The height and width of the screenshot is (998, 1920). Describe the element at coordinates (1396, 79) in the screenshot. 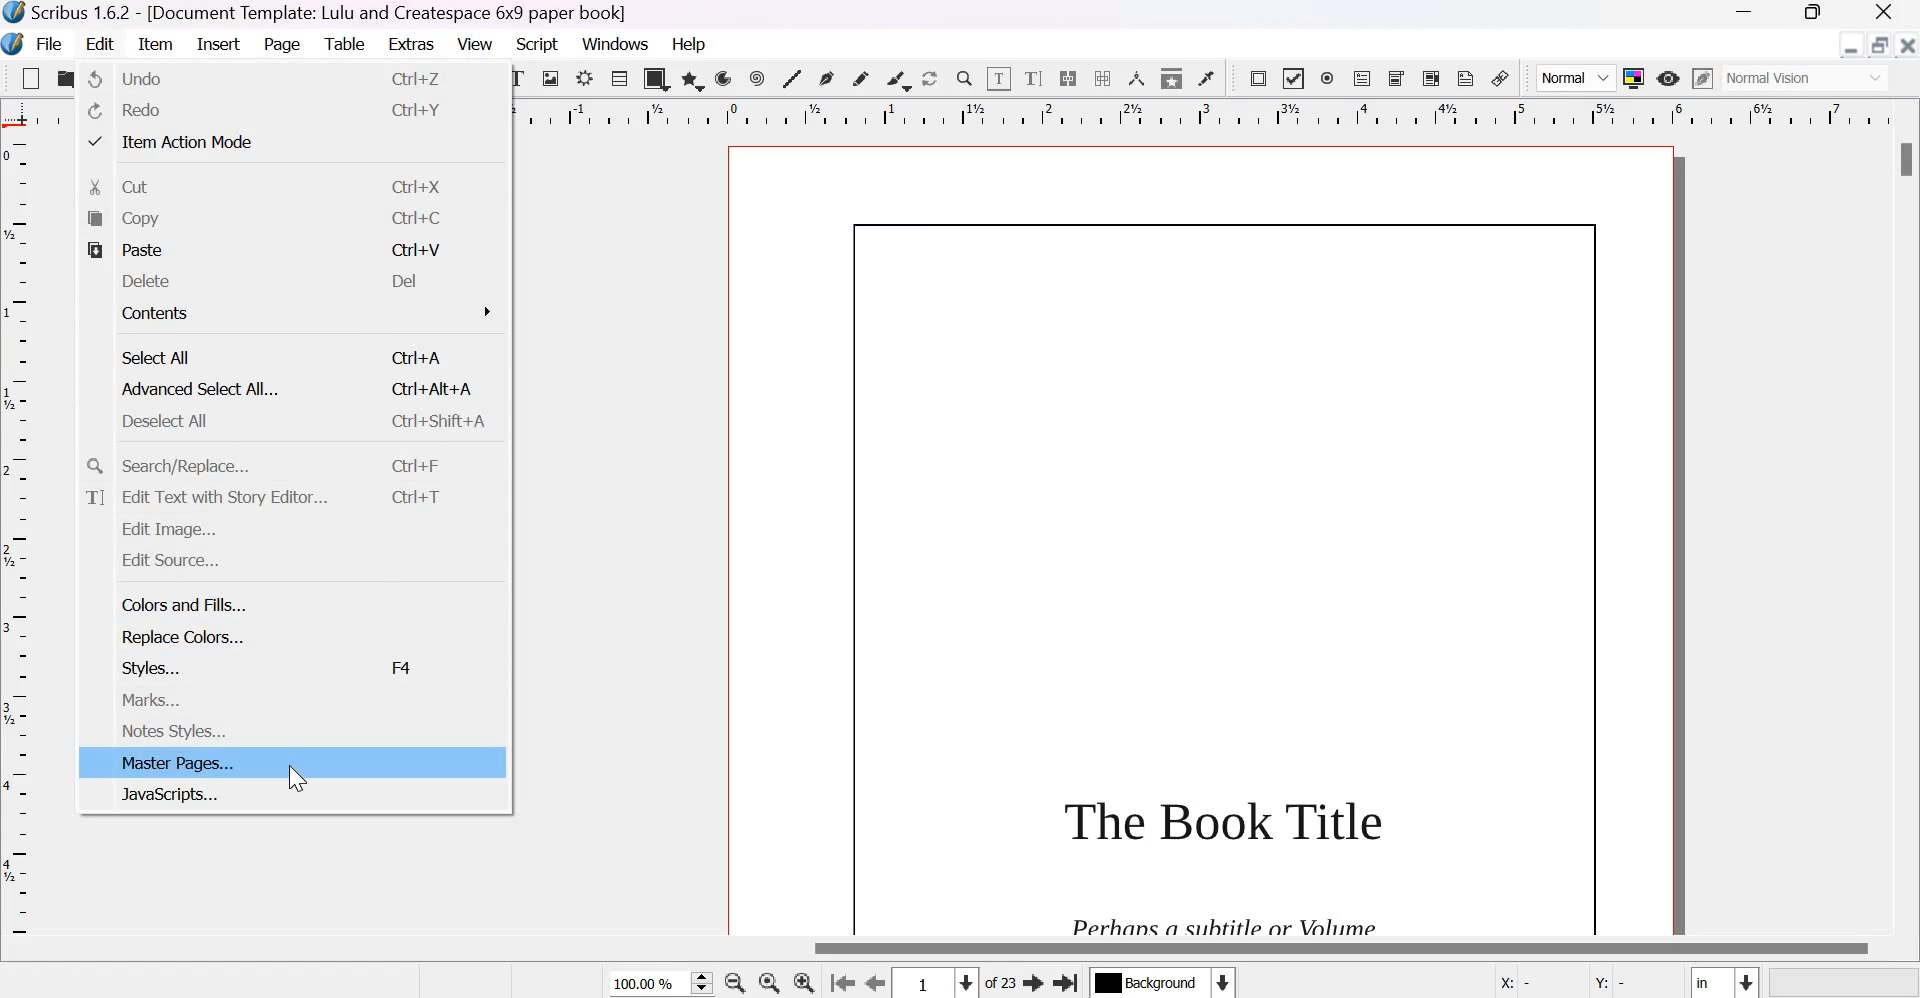

I see `PDF combo box` at that location.